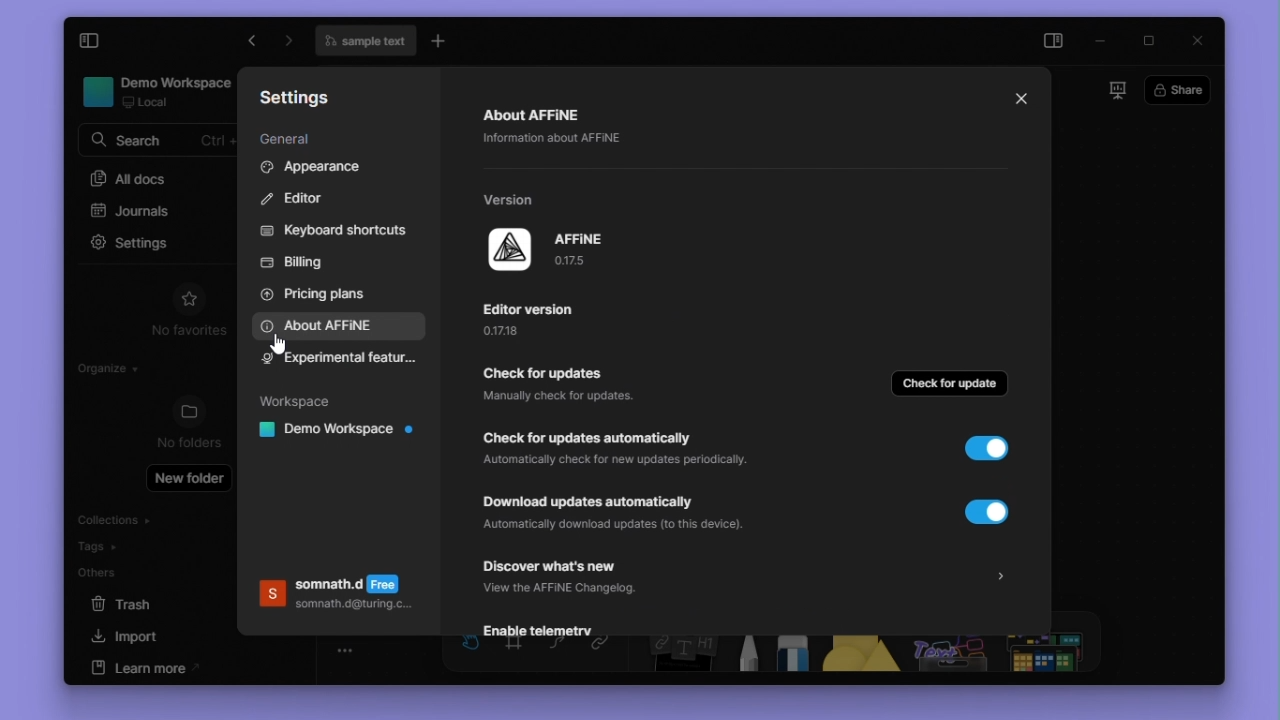 The image size is (1280, 720). What do you see at coordinates (335, 228) in the screenshot?
I see `Keyboard shortcuts` at bounding box center [335, 228].